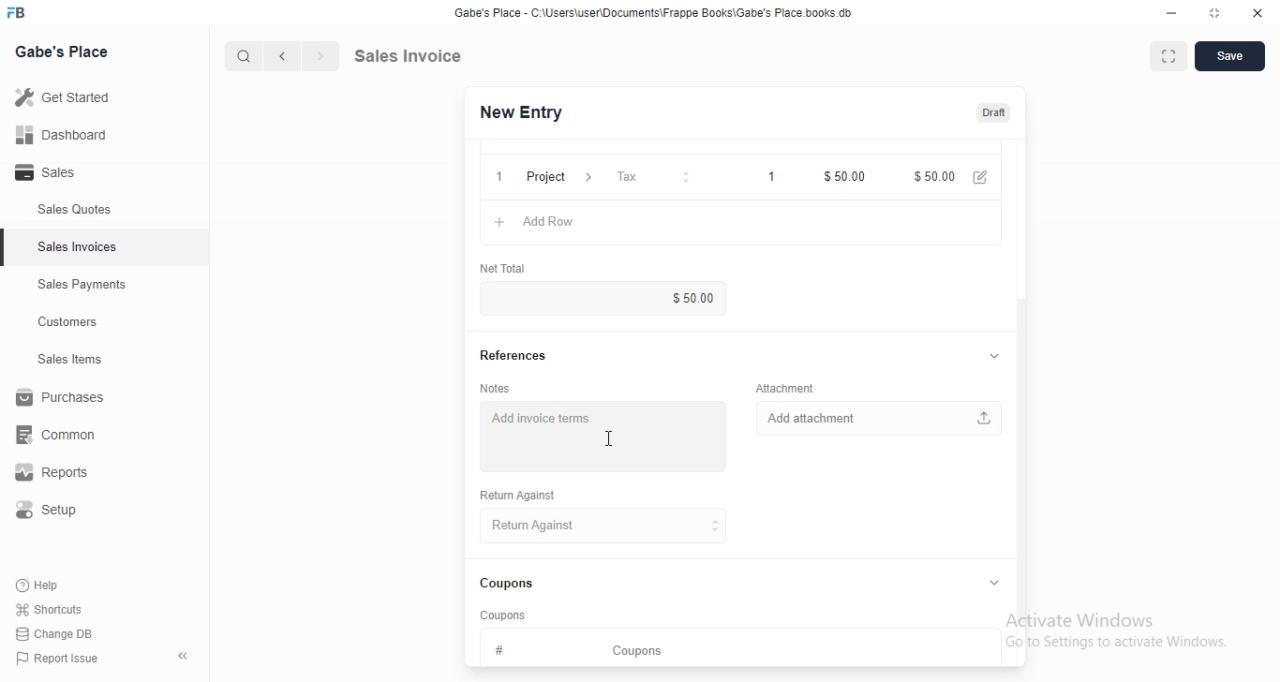  What do you see at coordinates (505, 614) in the screenshot?
I see `‘Coupons` at bounding box center [505, 614].